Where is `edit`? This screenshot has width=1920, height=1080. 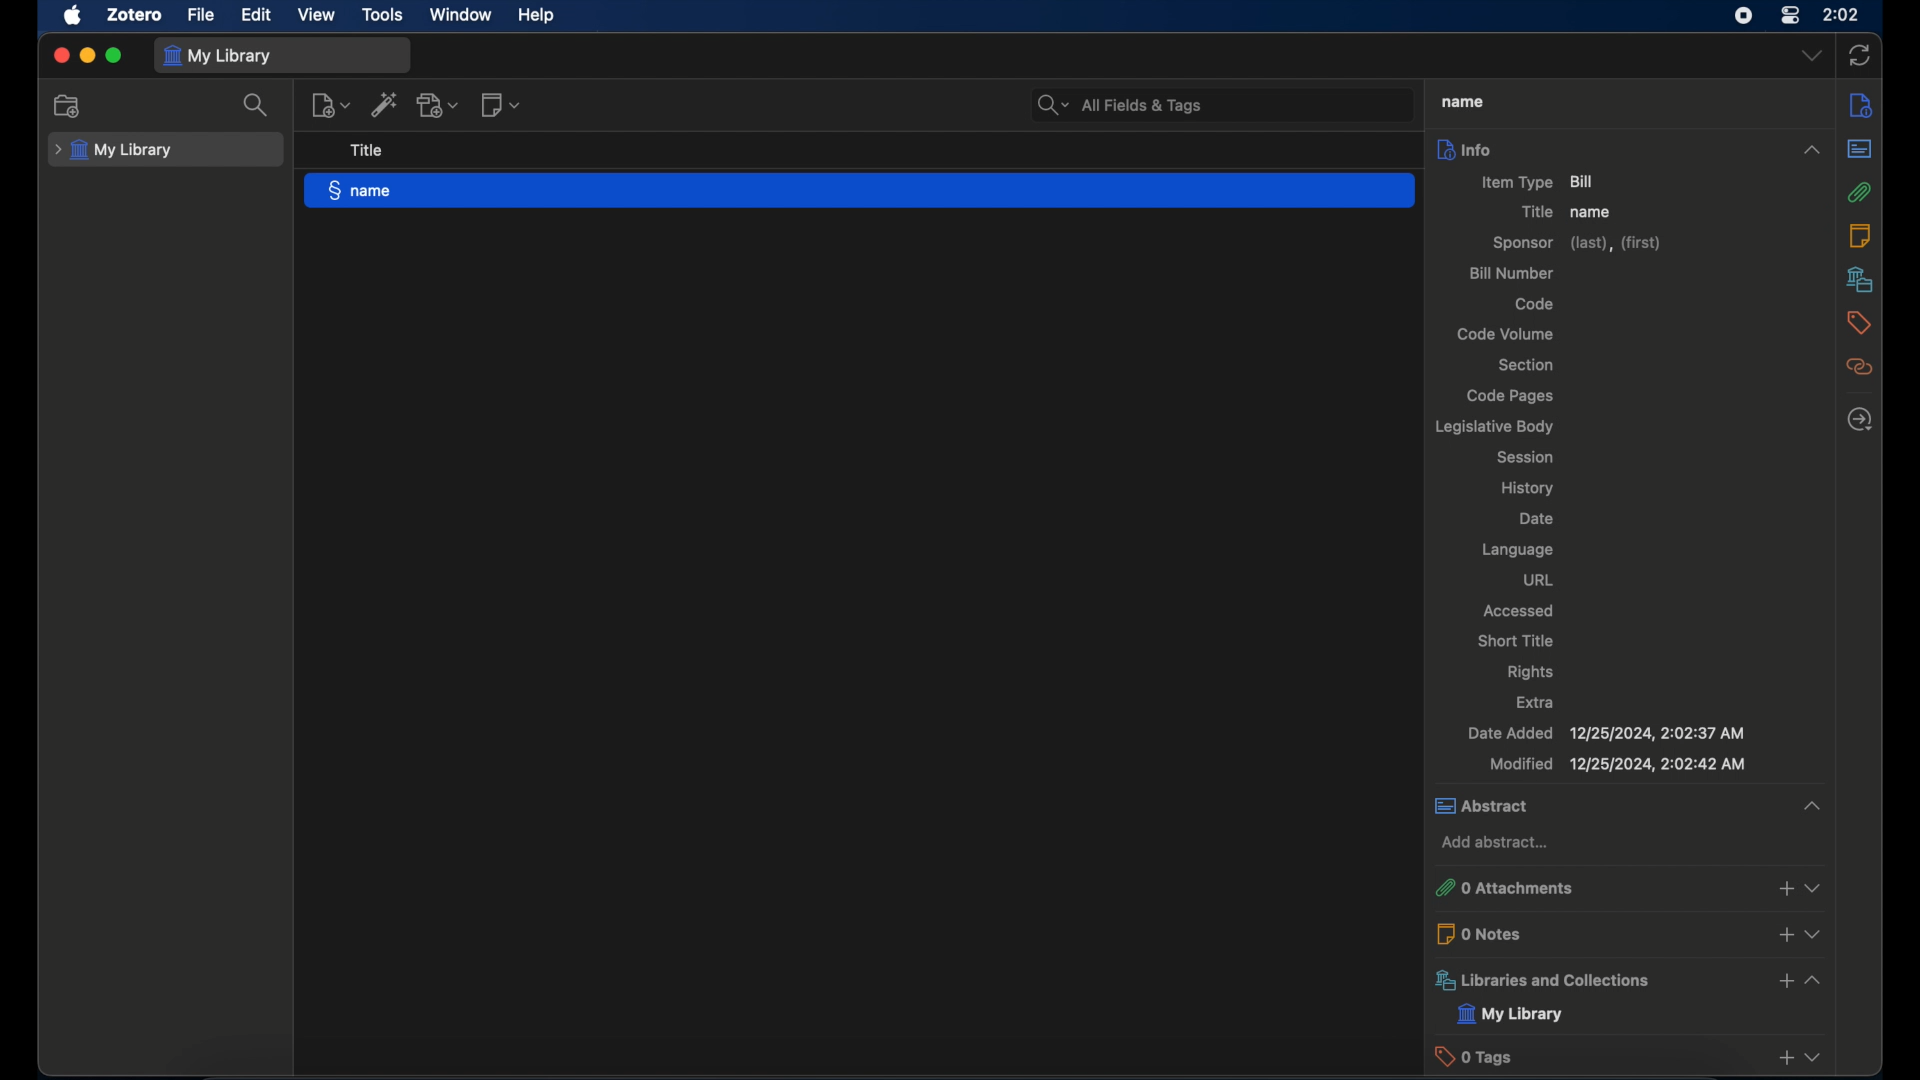 edit is located at coordinates (258, 15).